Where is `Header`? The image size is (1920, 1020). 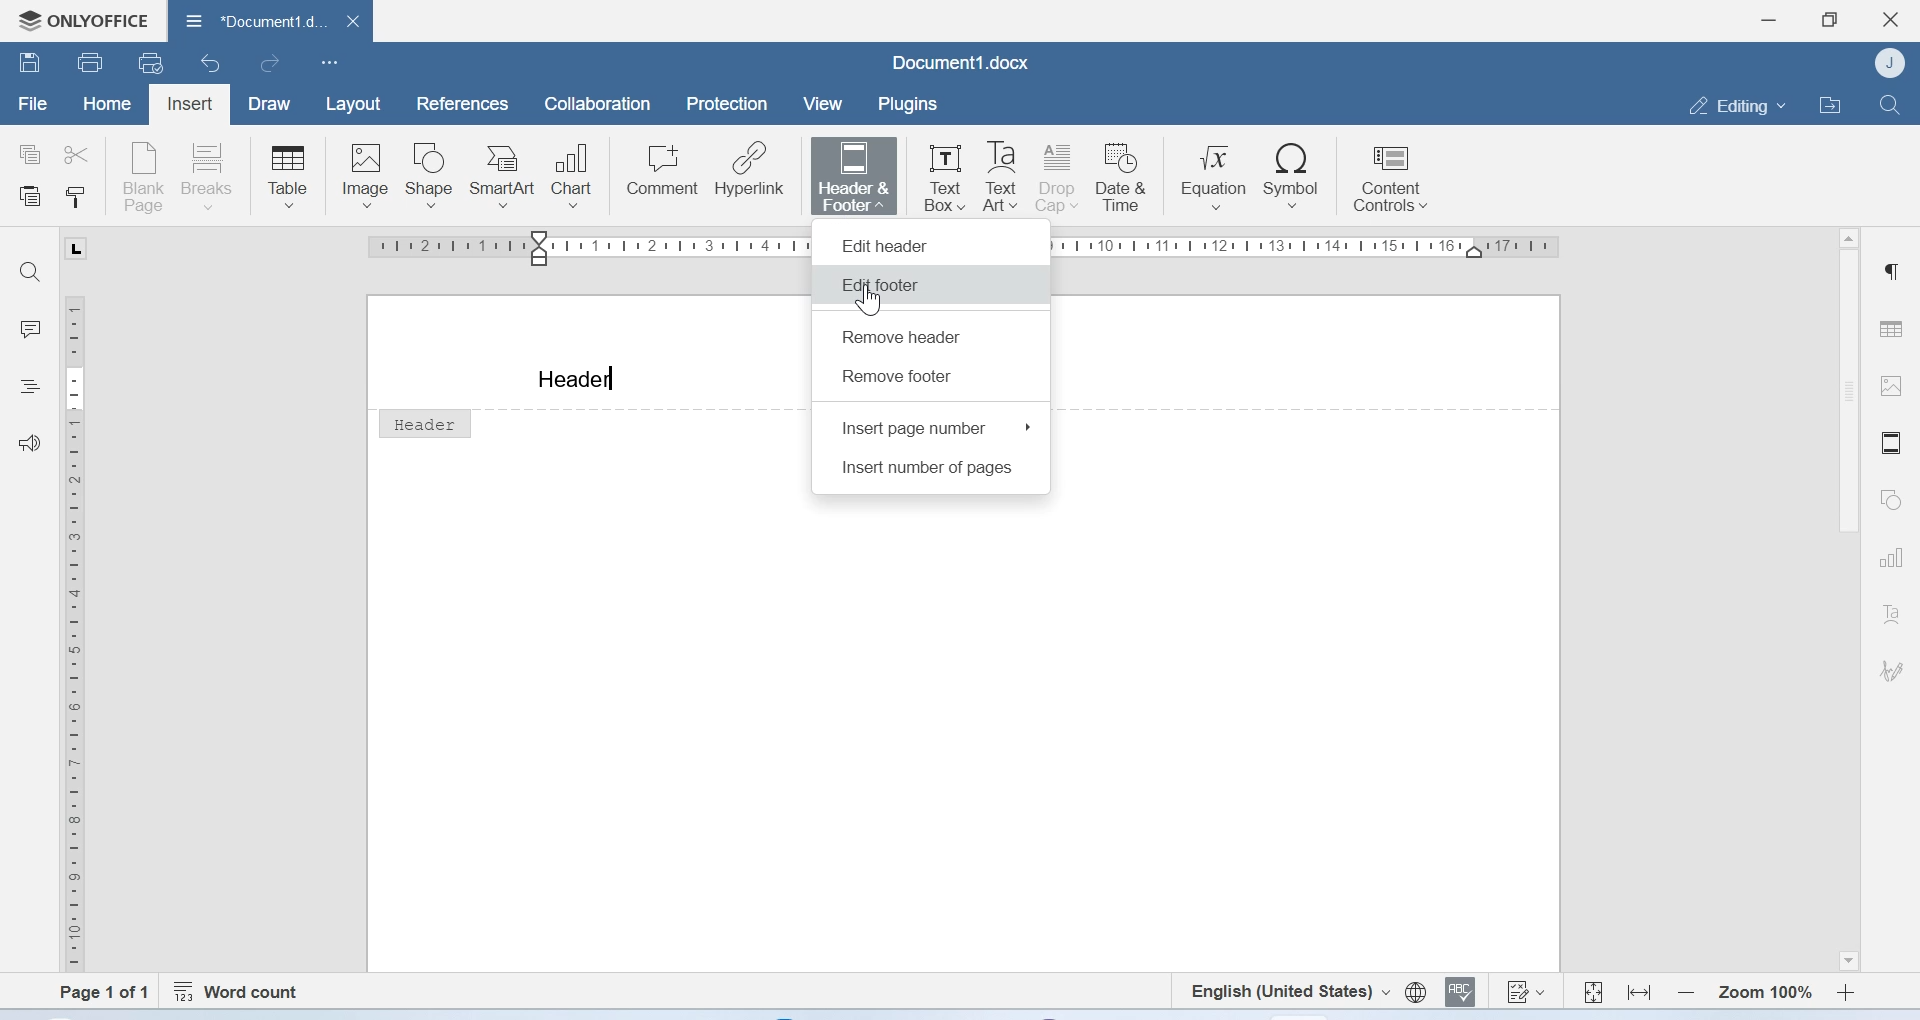 Header is located at coordinates (576, 380).